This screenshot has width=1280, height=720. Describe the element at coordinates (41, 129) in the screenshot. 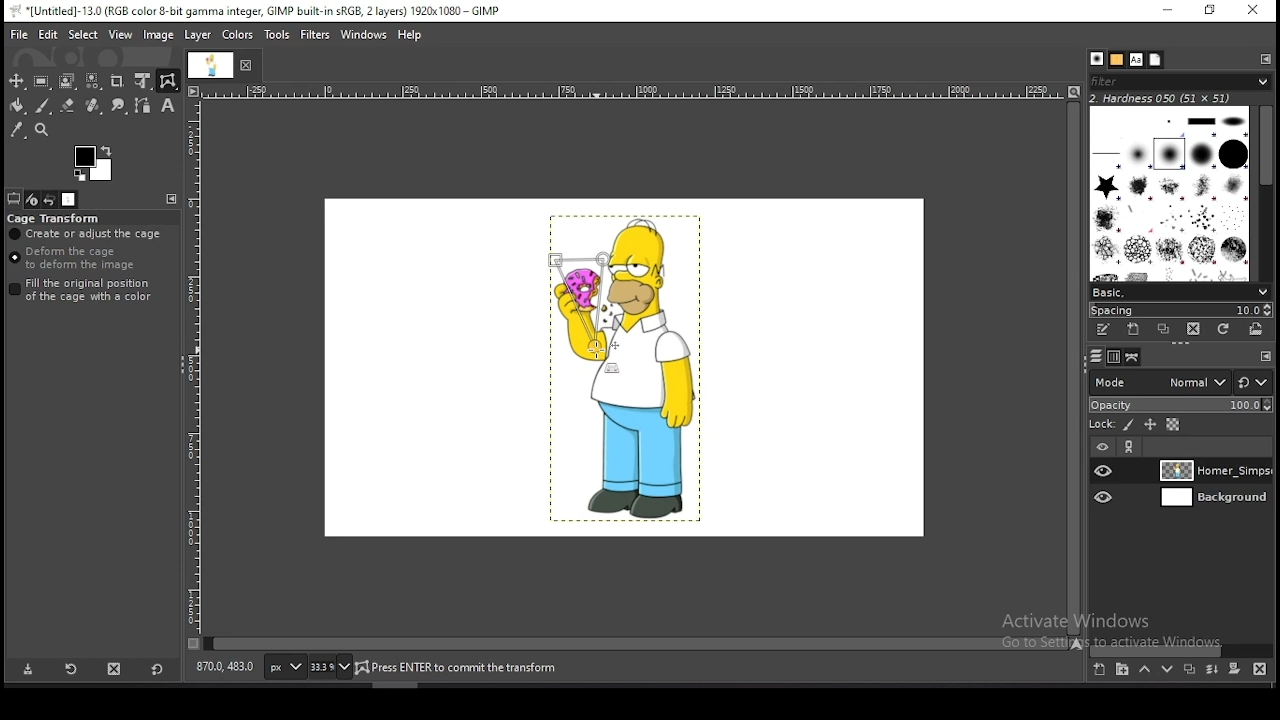

I see `zoom tool` at that location.